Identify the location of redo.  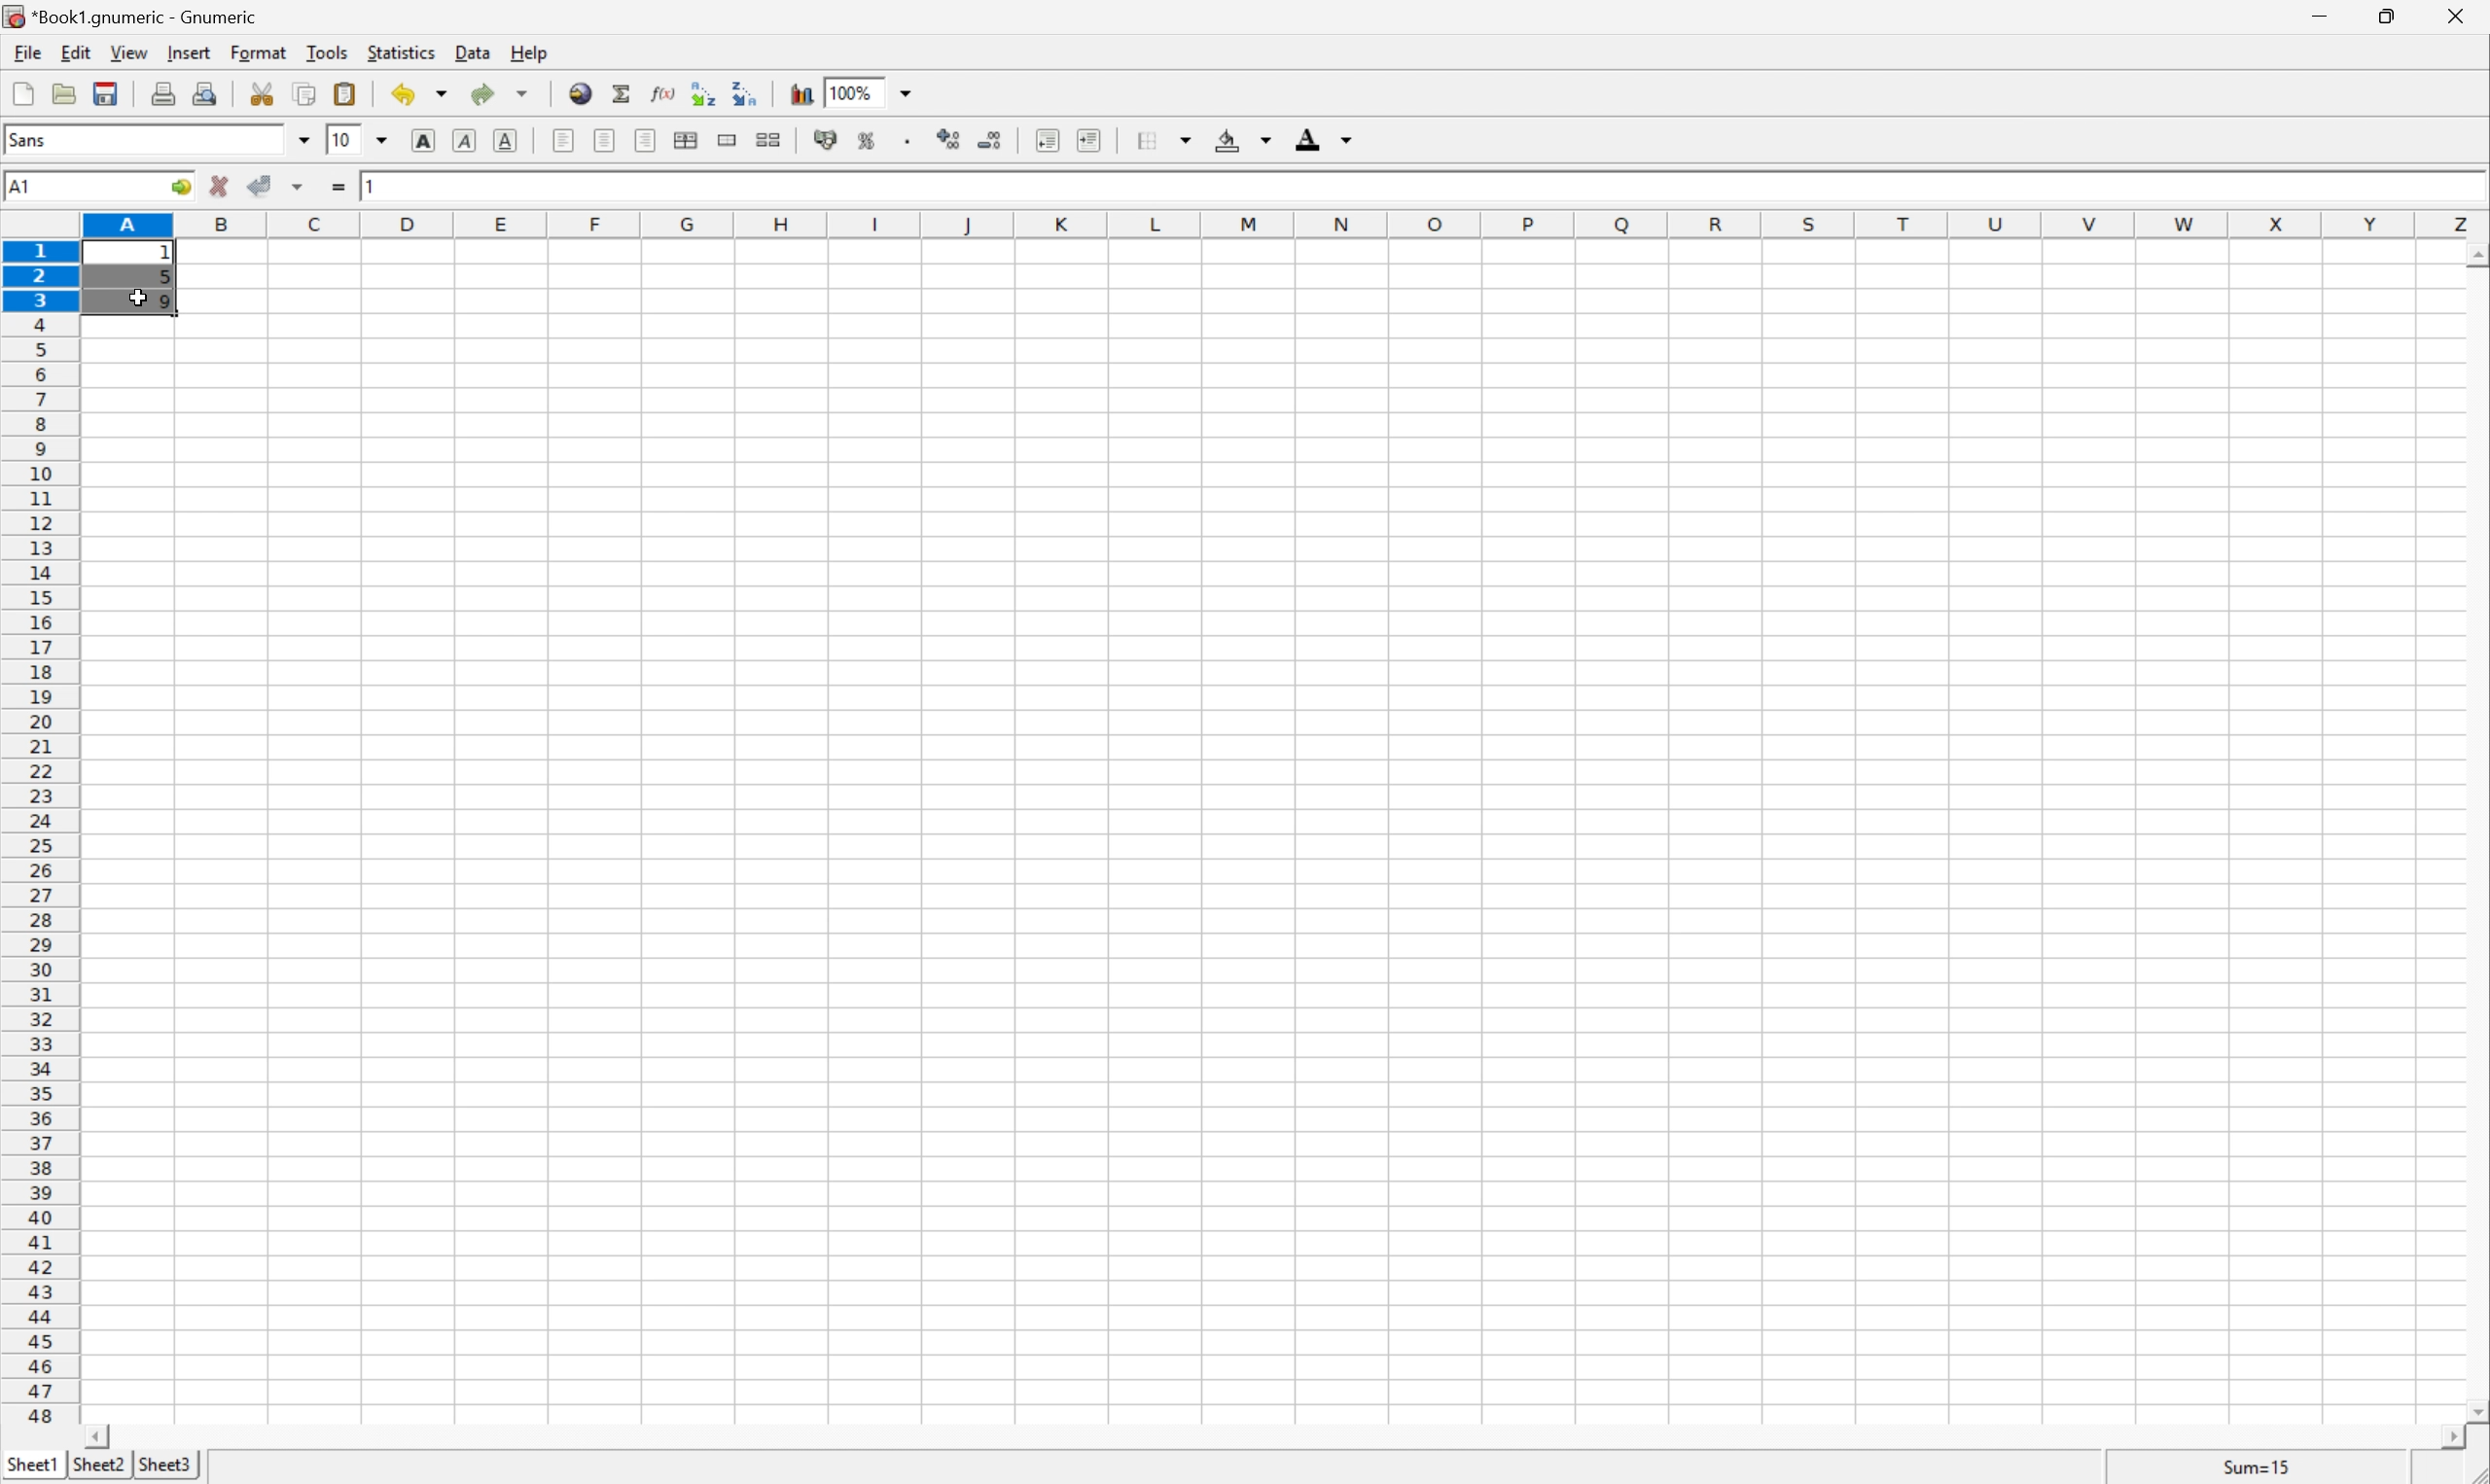
(500, 93).